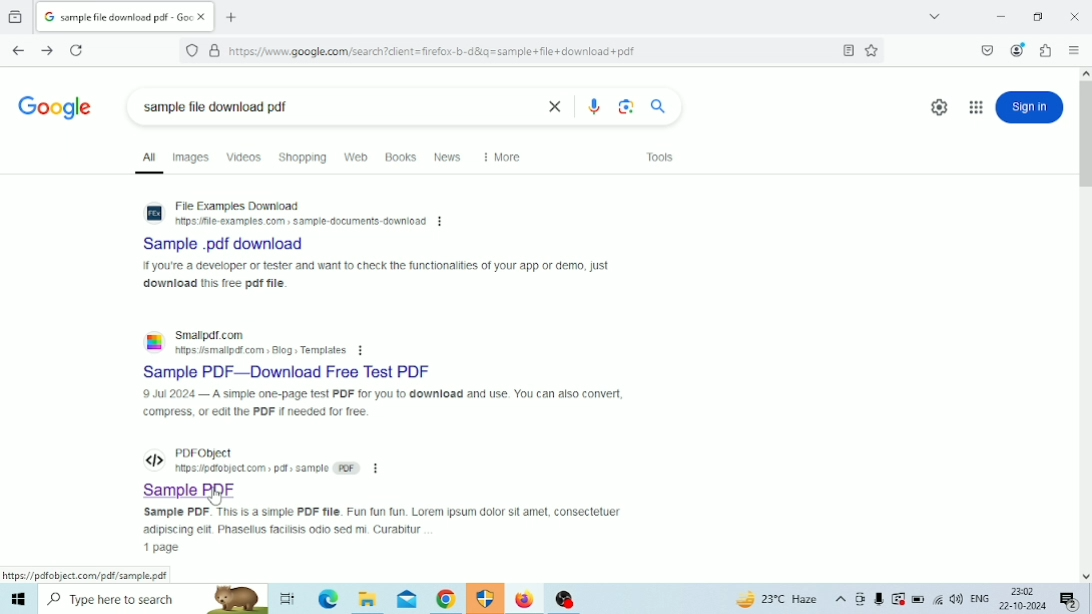 This screenshot has width=1092, height=614. What do you see at coordinates (125, 17) in the screenshot?
I see `Tab` at bounding box center [125, 17].